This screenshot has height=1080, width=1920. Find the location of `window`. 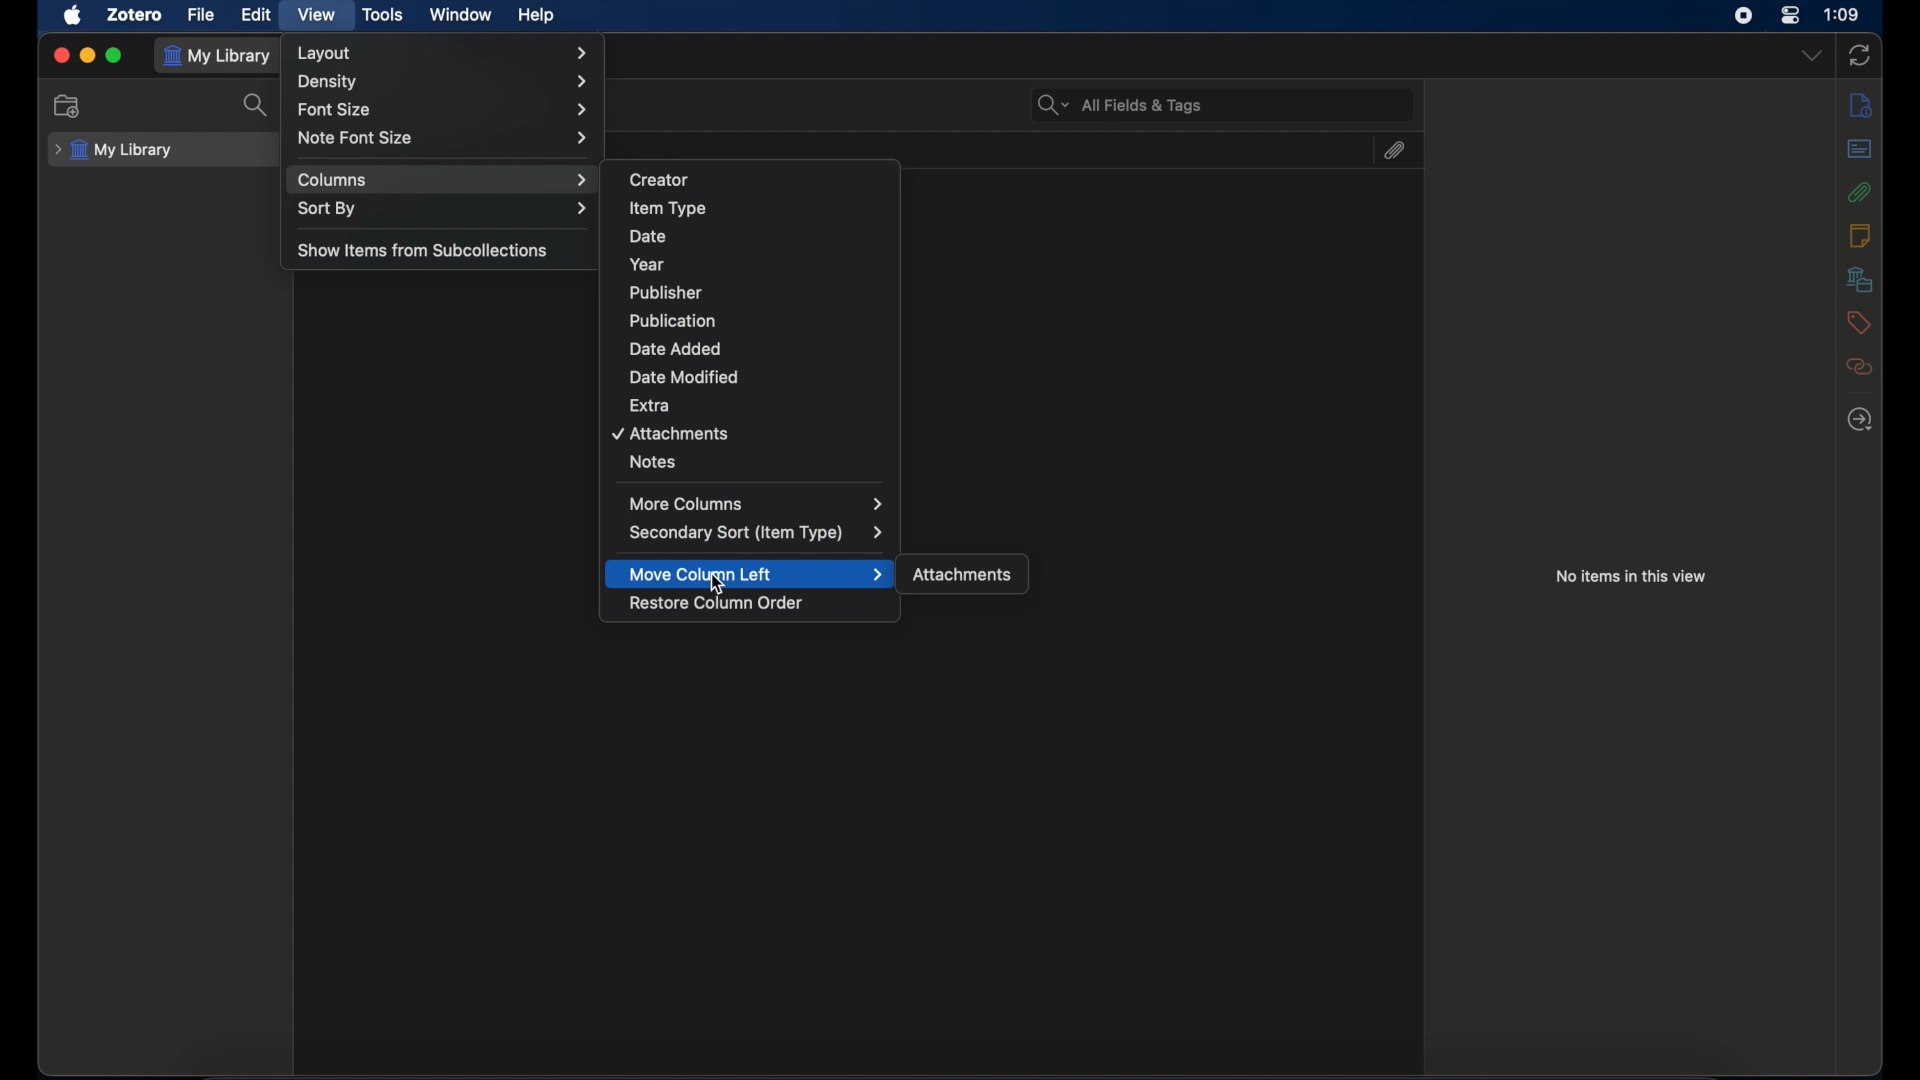

window is located at coordinates (460, 15).